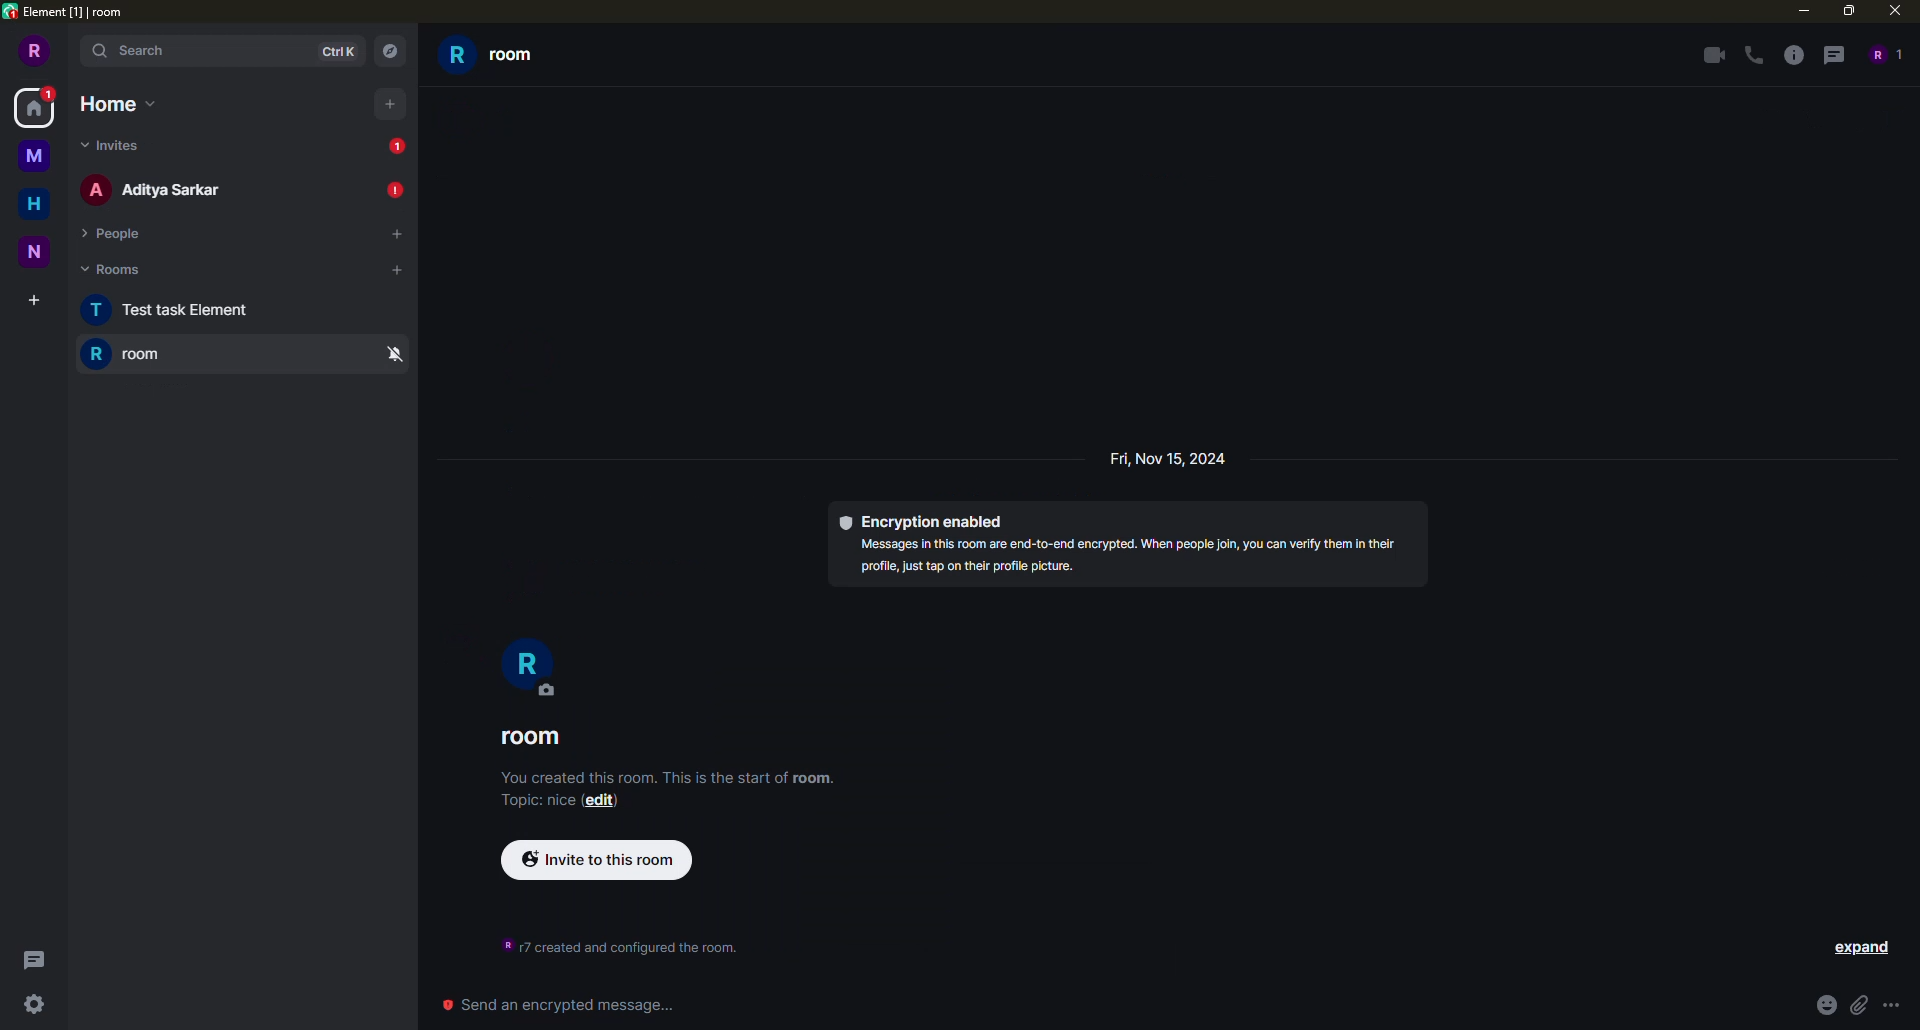 This screenshot has width=1920, height=1030. What do you see at coordinates (27, 304) in the screenshot?
I see `create a space` at bounding box center [27, 304].